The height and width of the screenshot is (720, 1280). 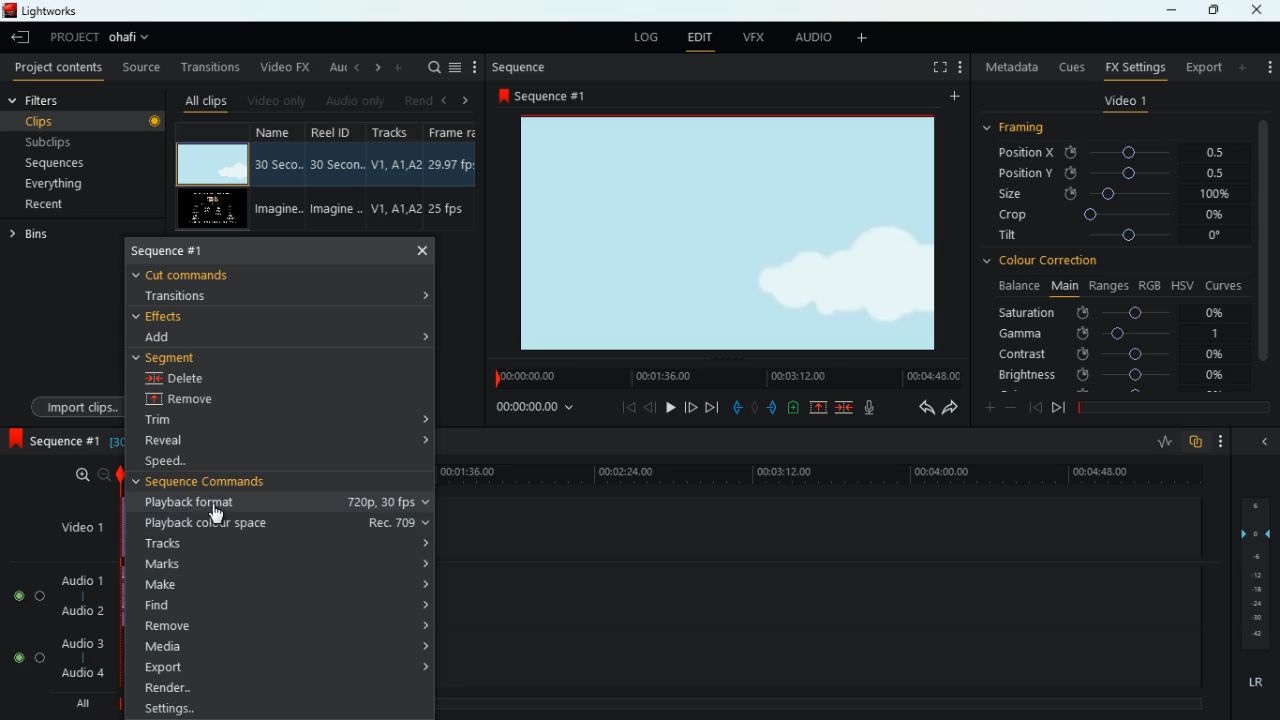 What do you see at coordinates (50, 207) in the screenshot?
I see `recent` at bounding box center [50, 207].